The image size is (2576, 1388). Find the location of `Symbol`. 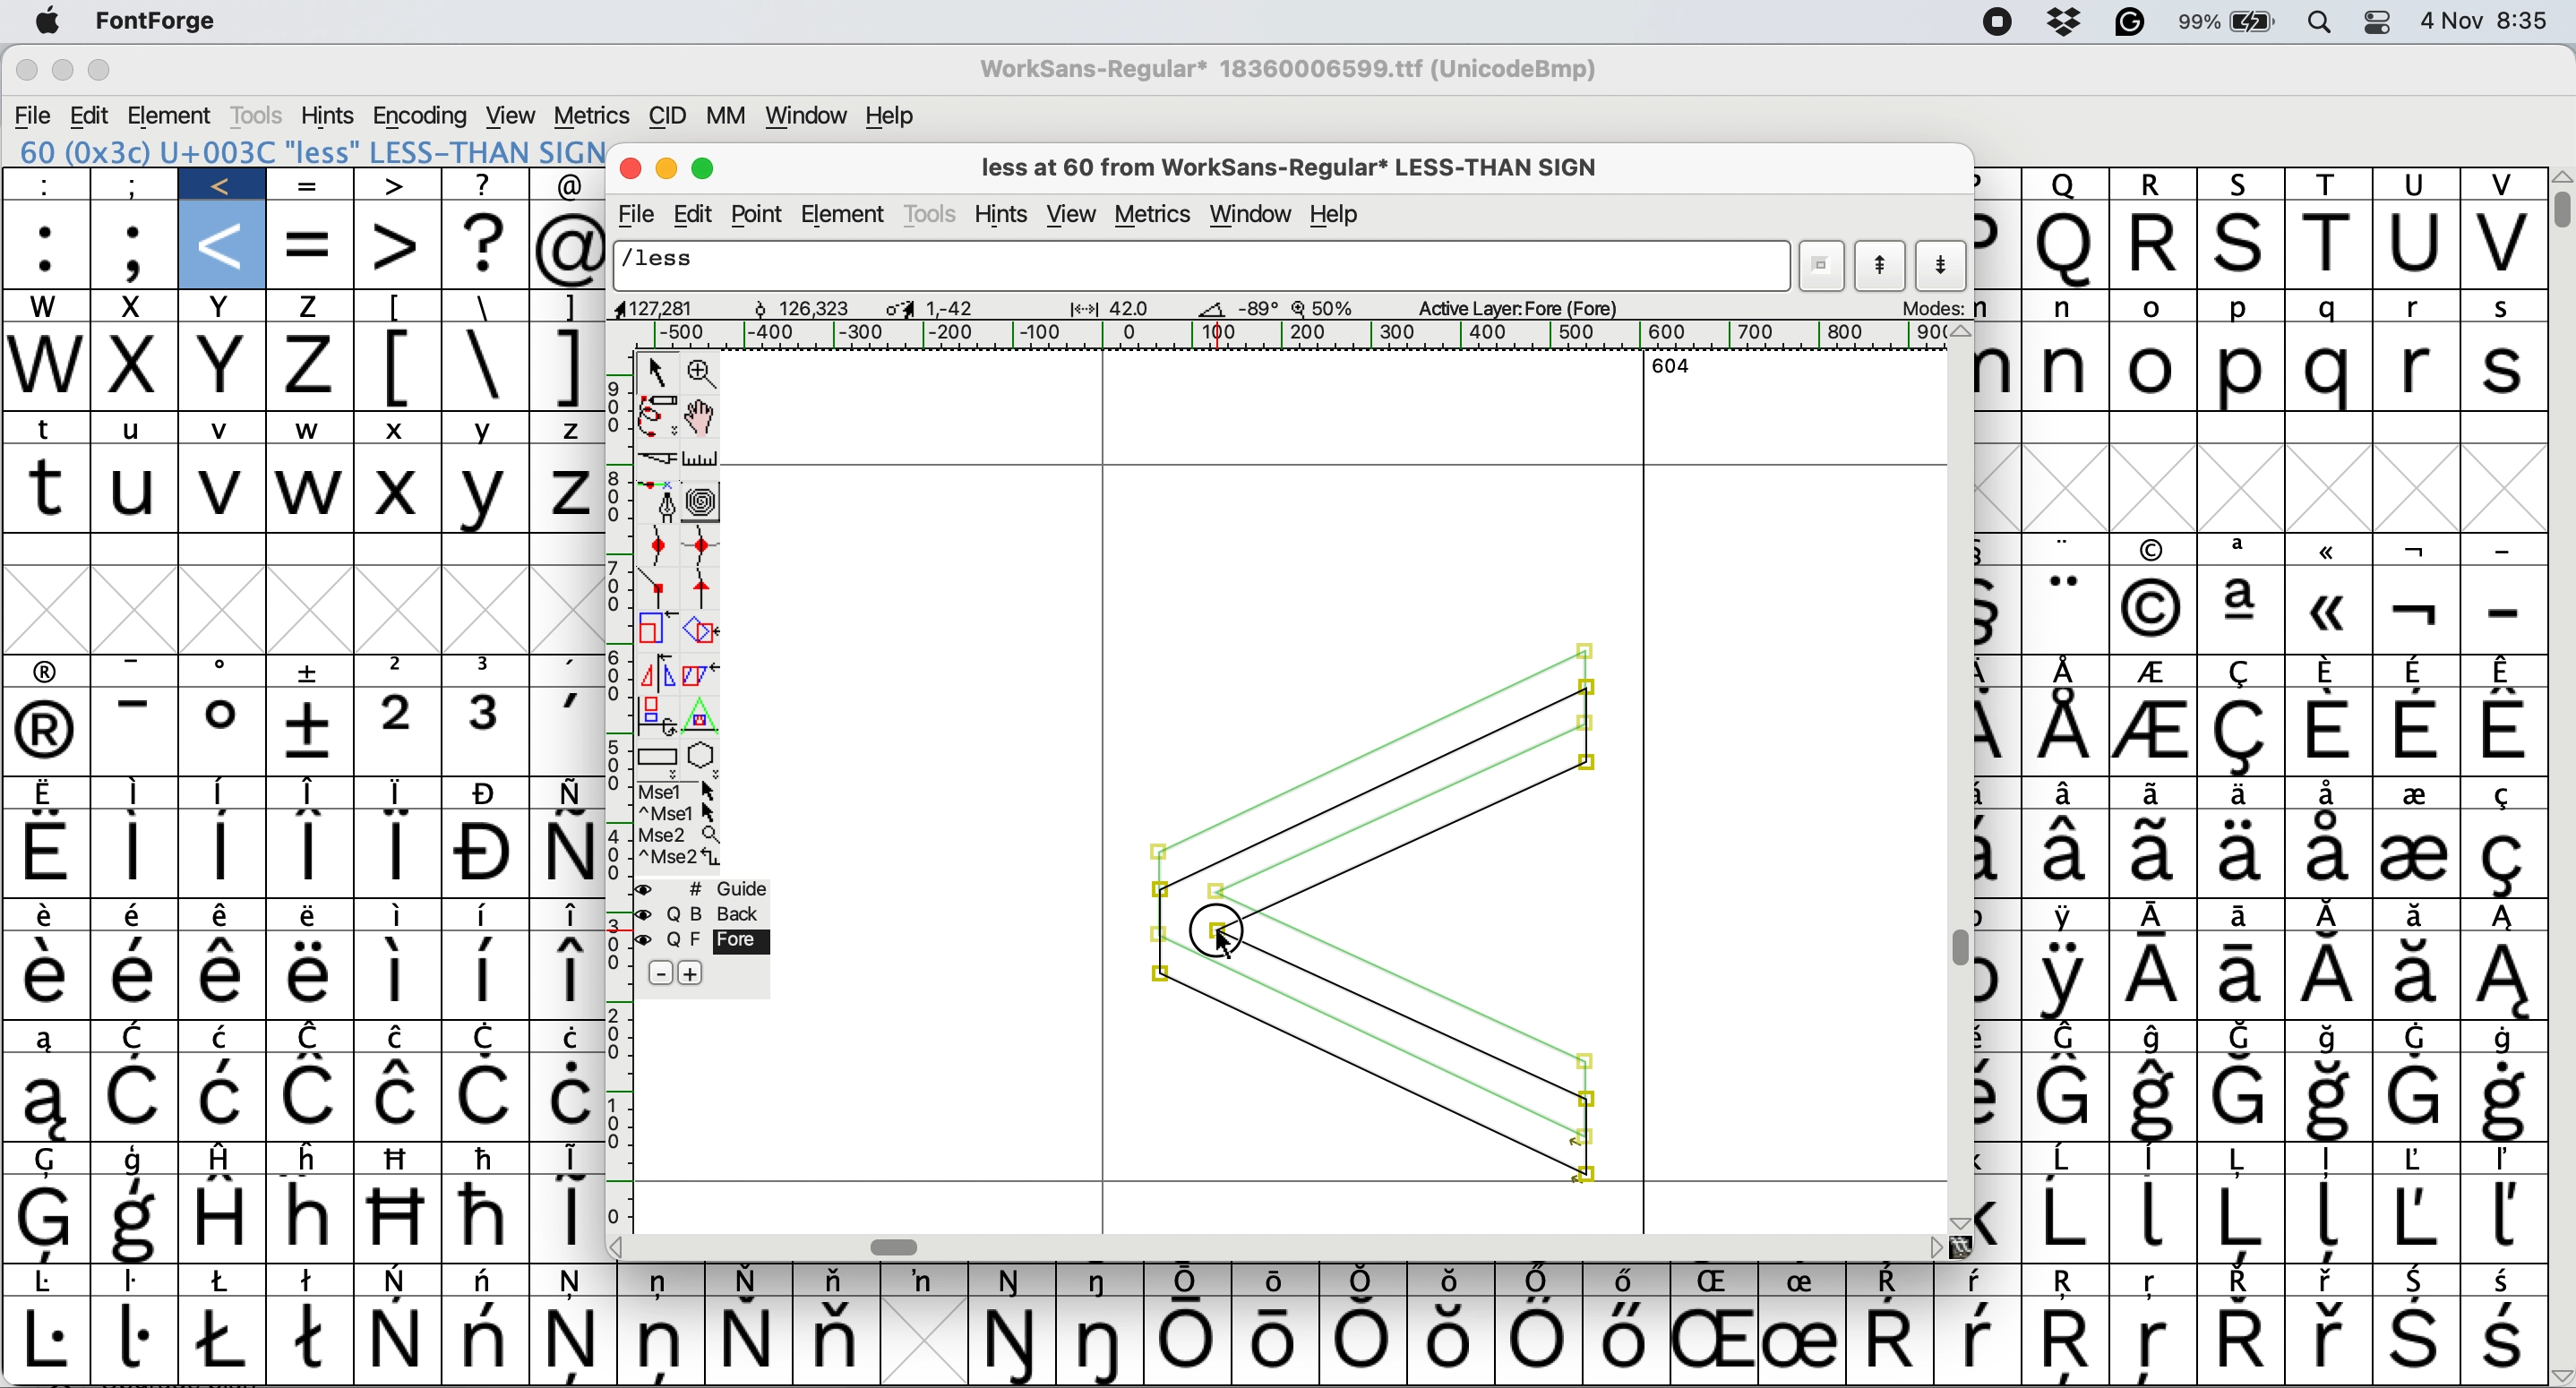

Symbol is located at coordinates (2153, 1099).